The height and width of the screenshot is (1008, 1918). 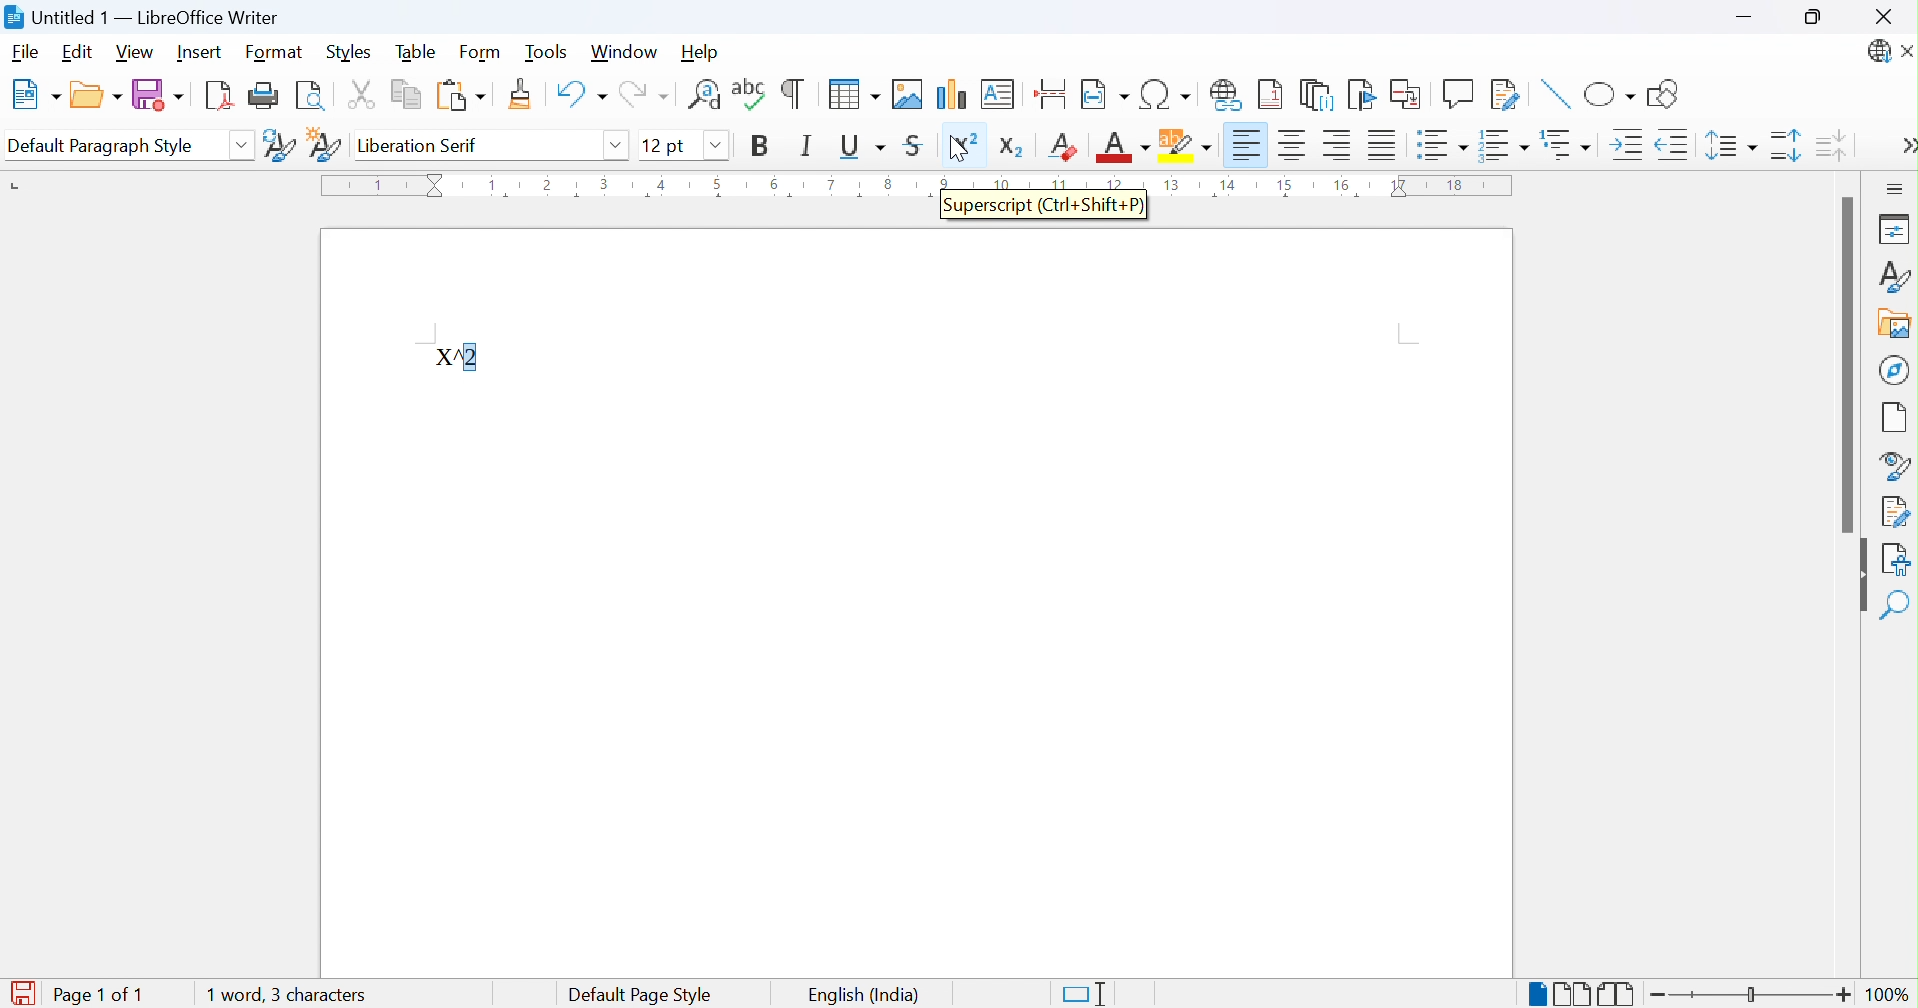 I want to click on Toggle ordered list, so click(x=1506, y=144).